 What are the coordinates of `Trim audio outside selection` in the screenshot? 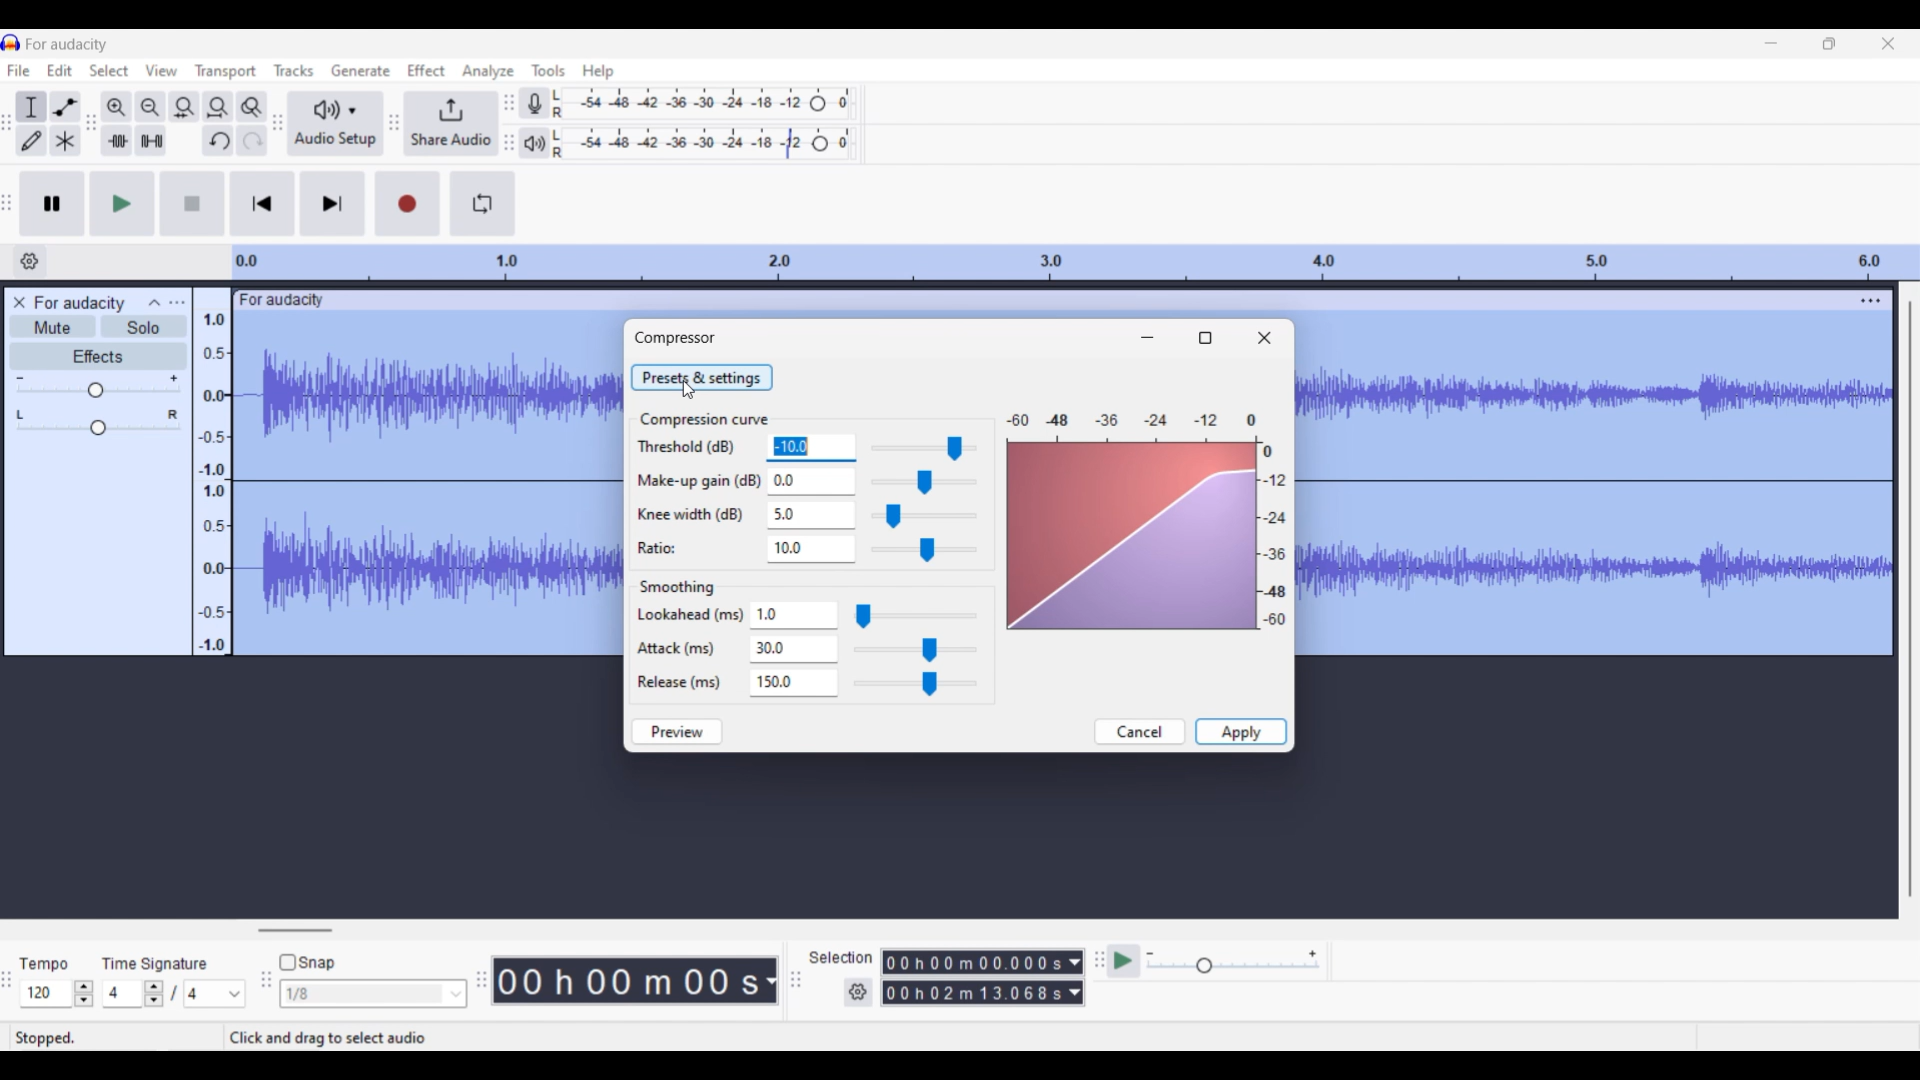 It's located at (117, 141).